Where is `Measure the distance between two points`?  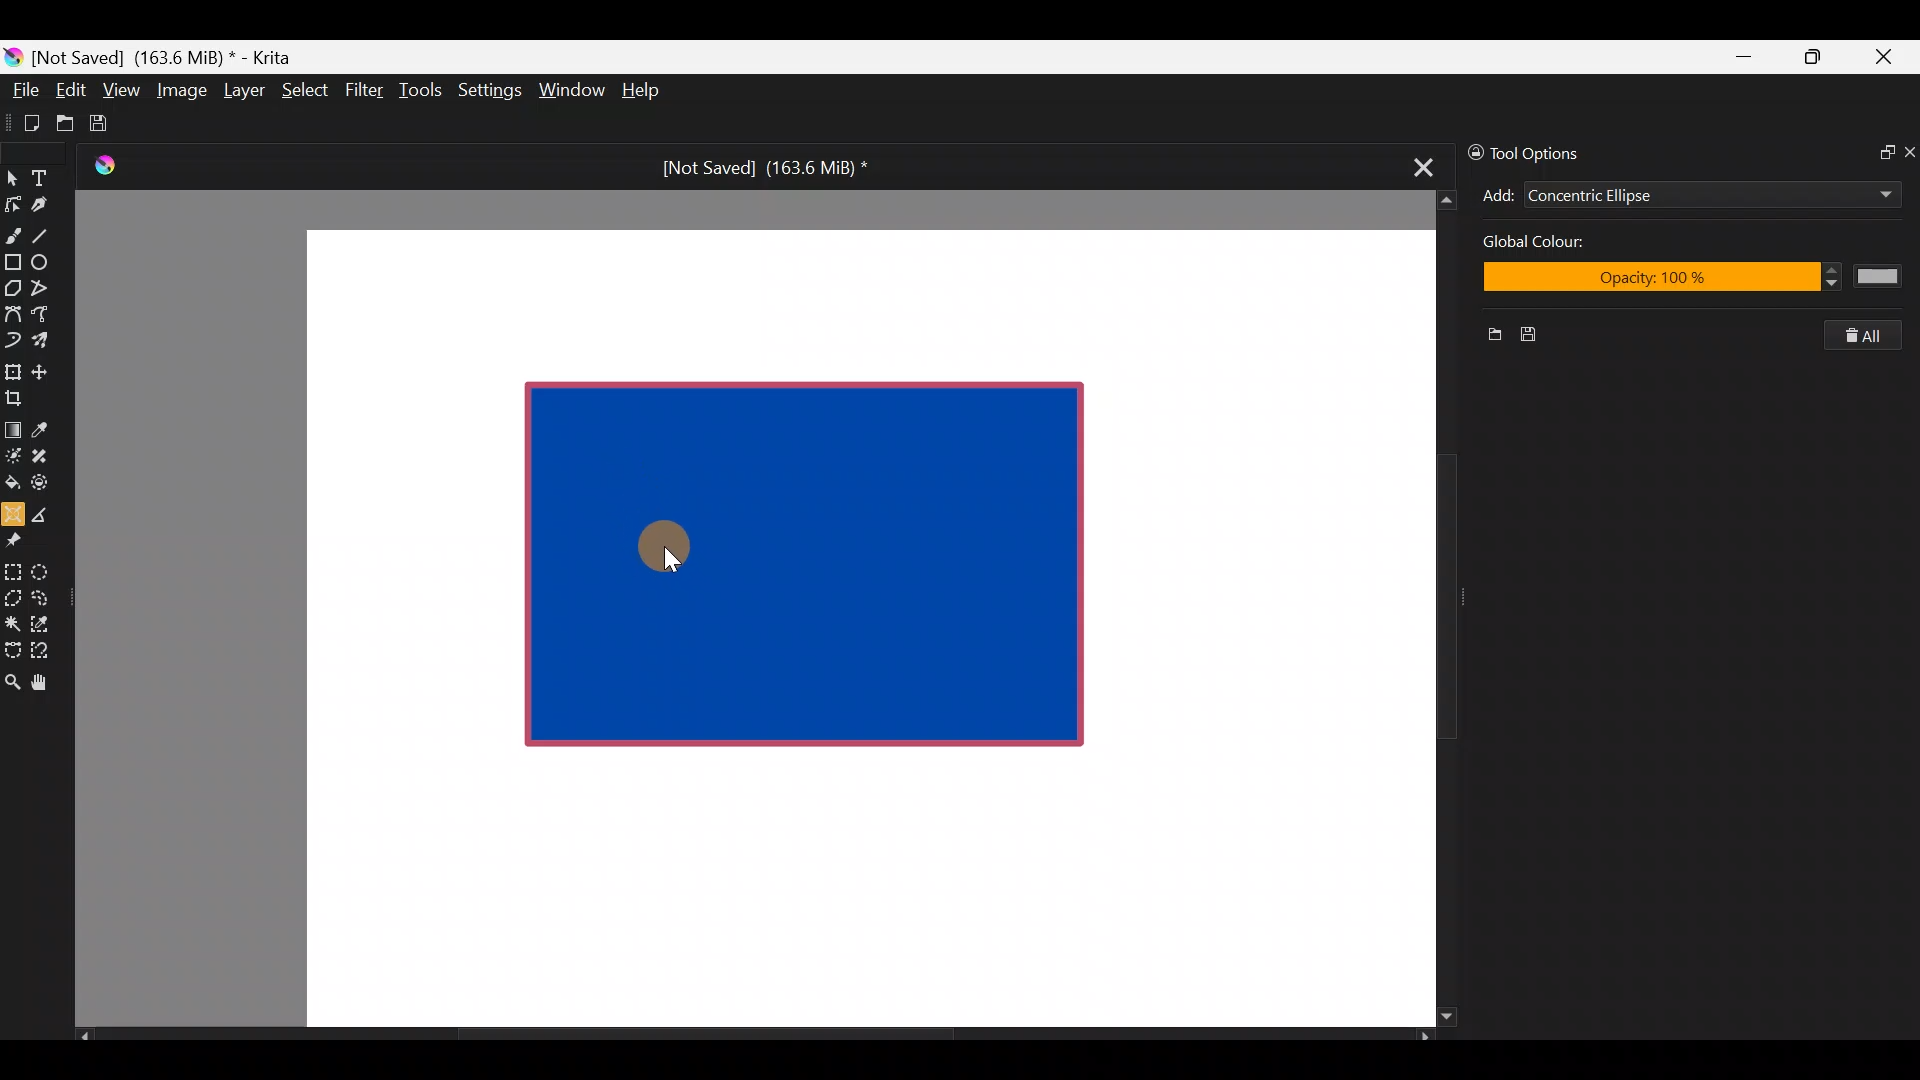 Measure the distance between two points is located at coordinates (46, 508).